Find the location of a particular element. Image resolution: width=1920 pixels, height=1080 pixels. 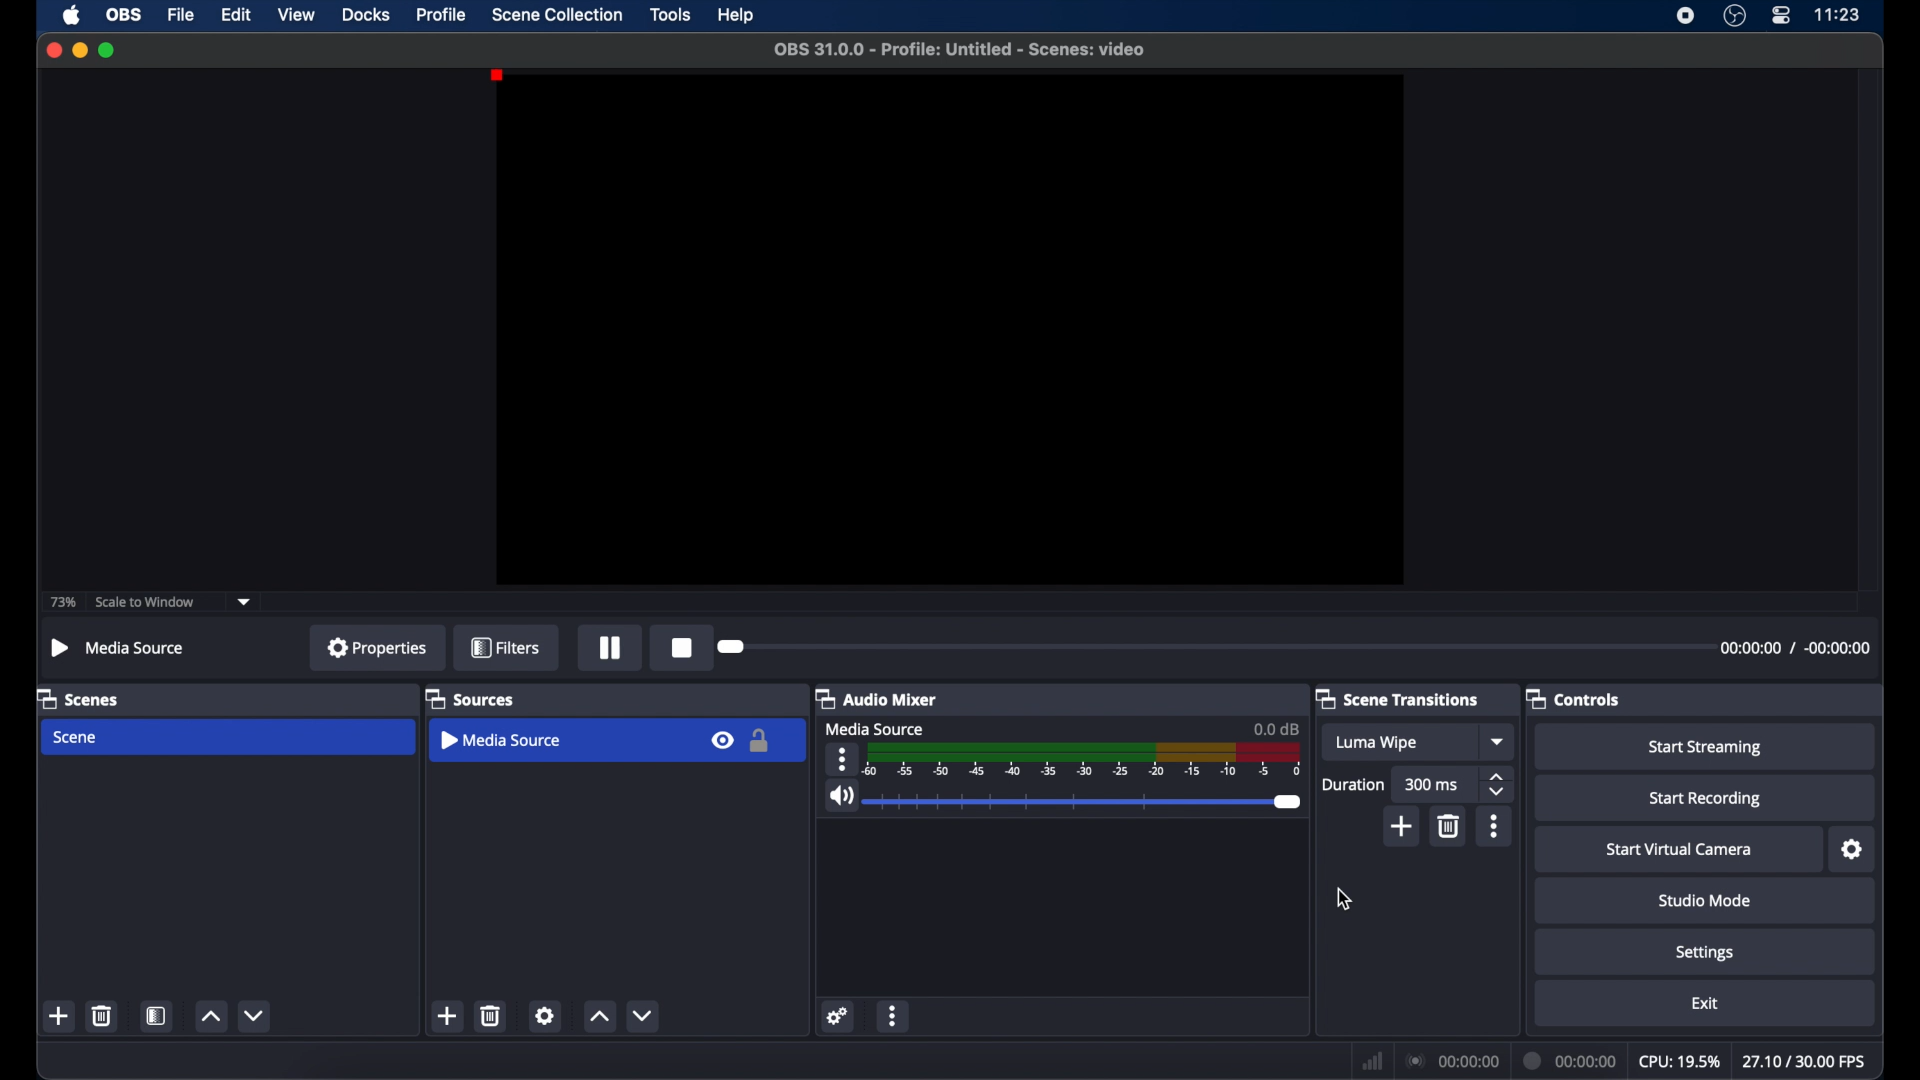

screen recorder icon is located at coordinates (1685, 16).